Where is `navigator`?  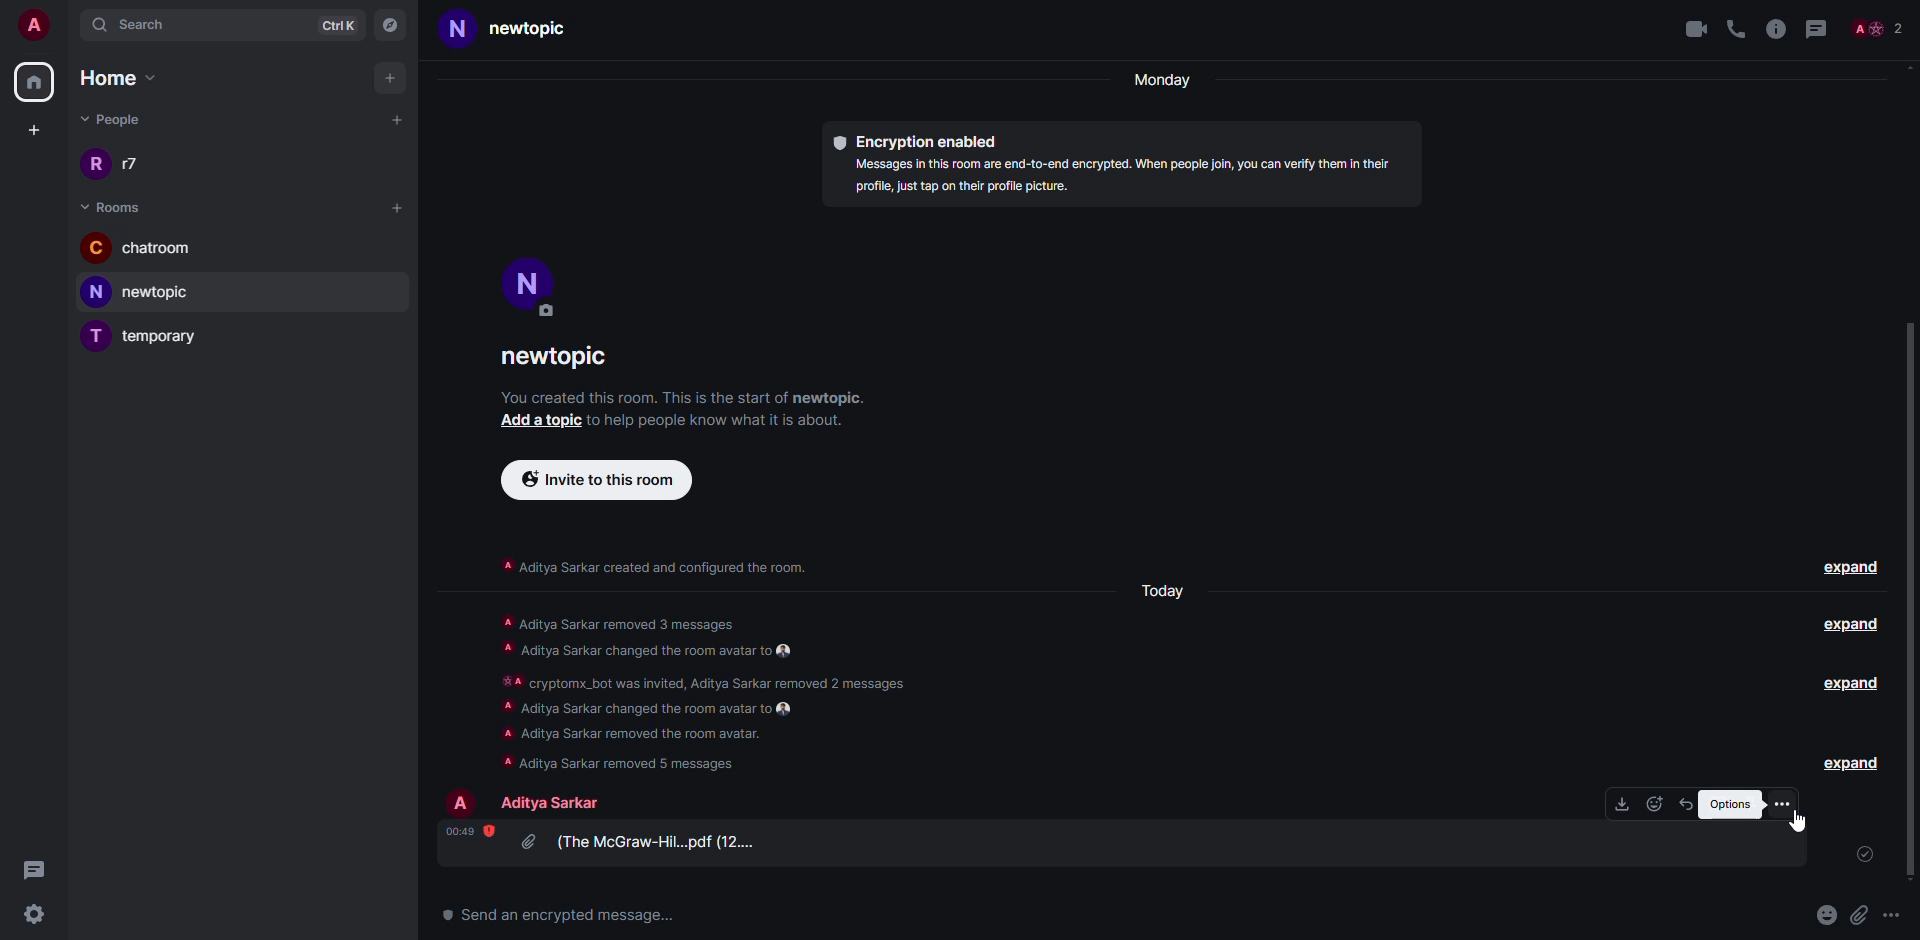 navigator is located at coordinates (390, 23).